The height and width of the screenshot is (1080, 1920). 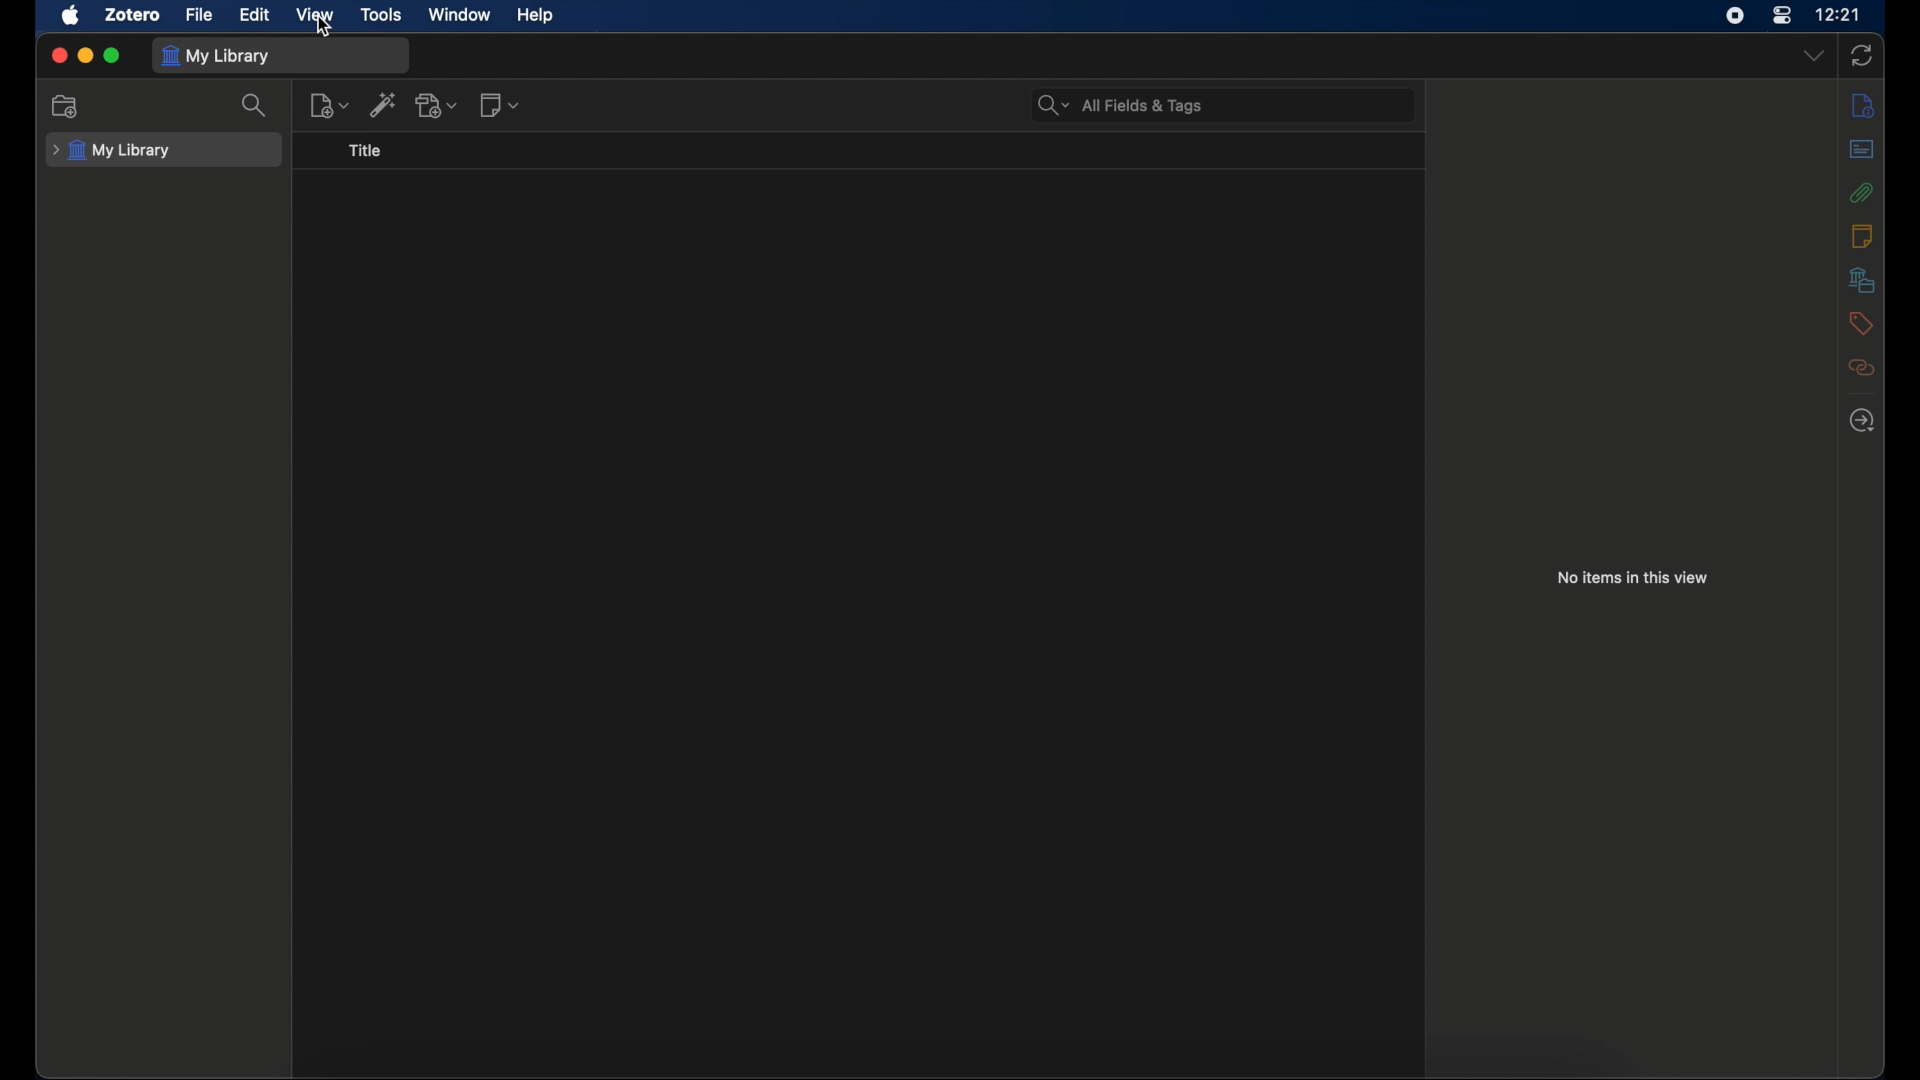 I want to click on locate, so click(x=1862, y=422).